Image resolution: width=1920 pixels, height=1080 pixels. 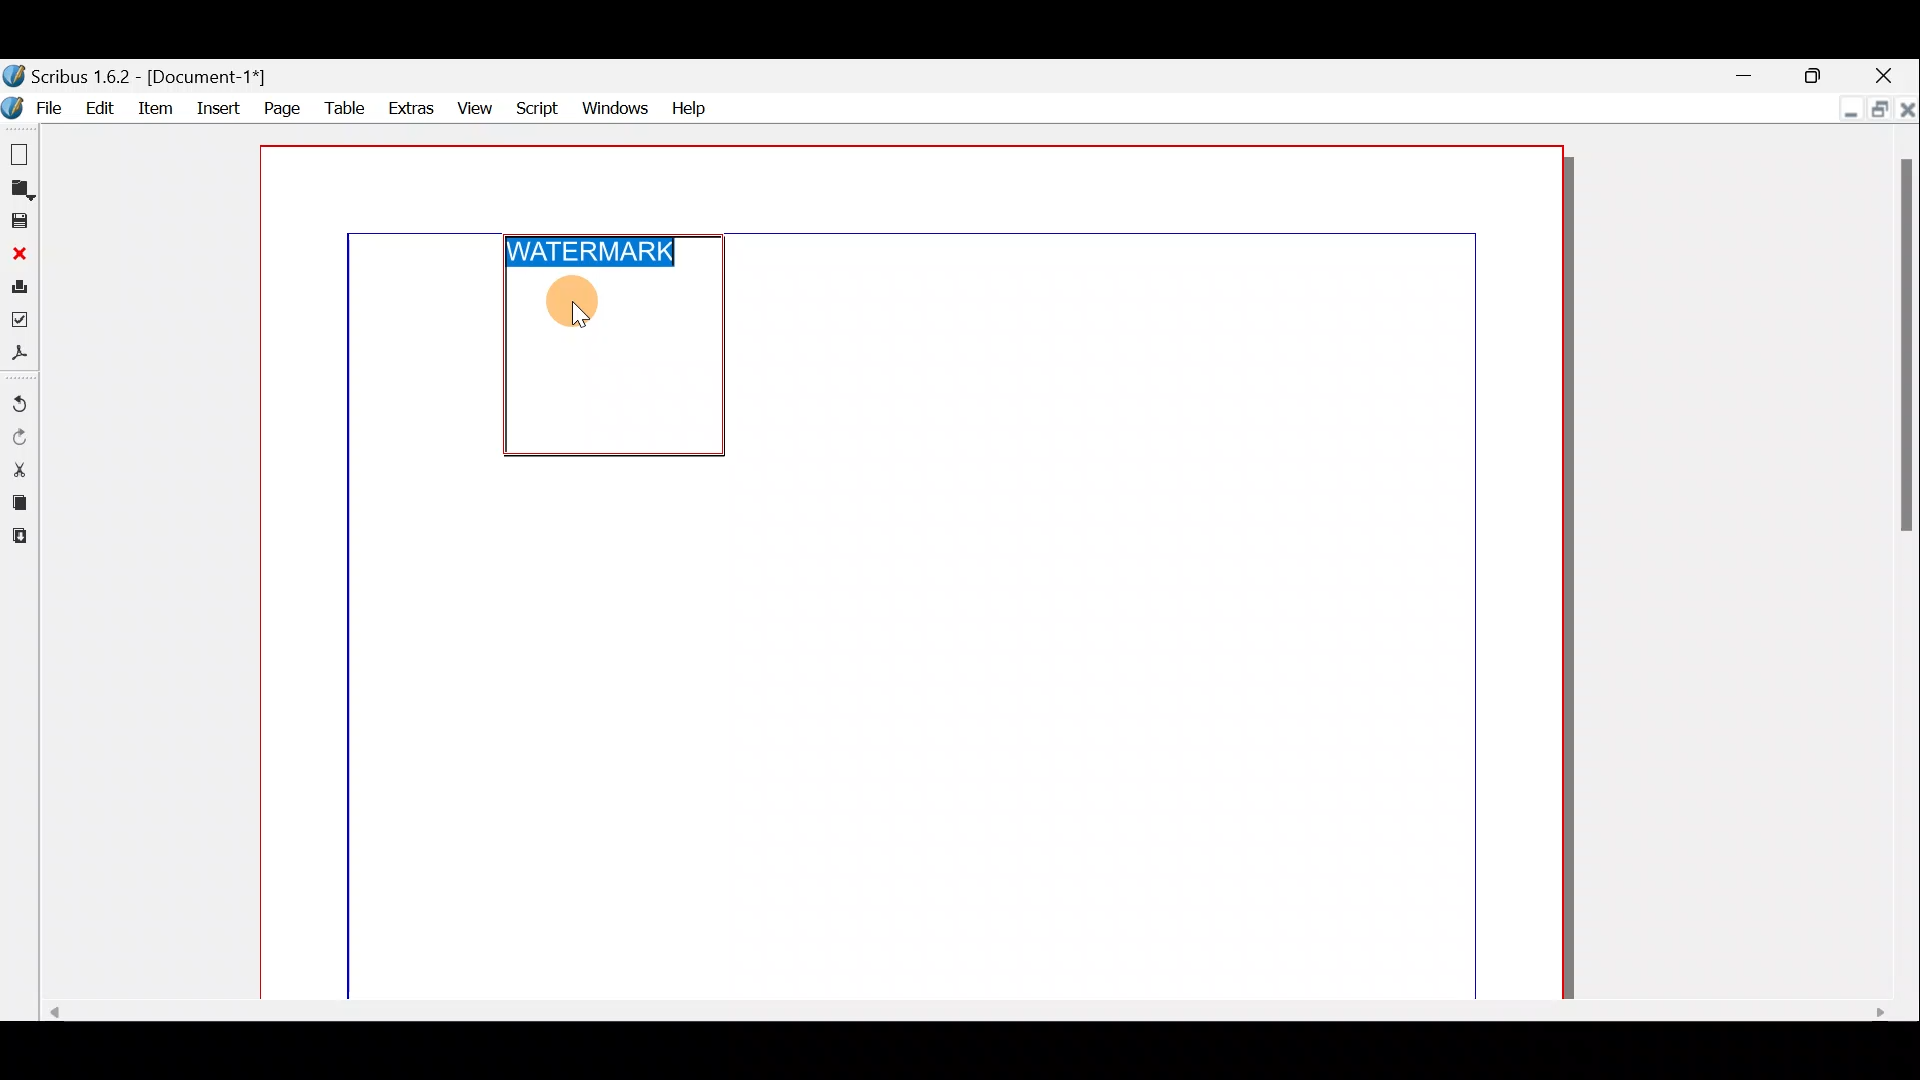 I want to click on Insert, so click(x=219, y=105).